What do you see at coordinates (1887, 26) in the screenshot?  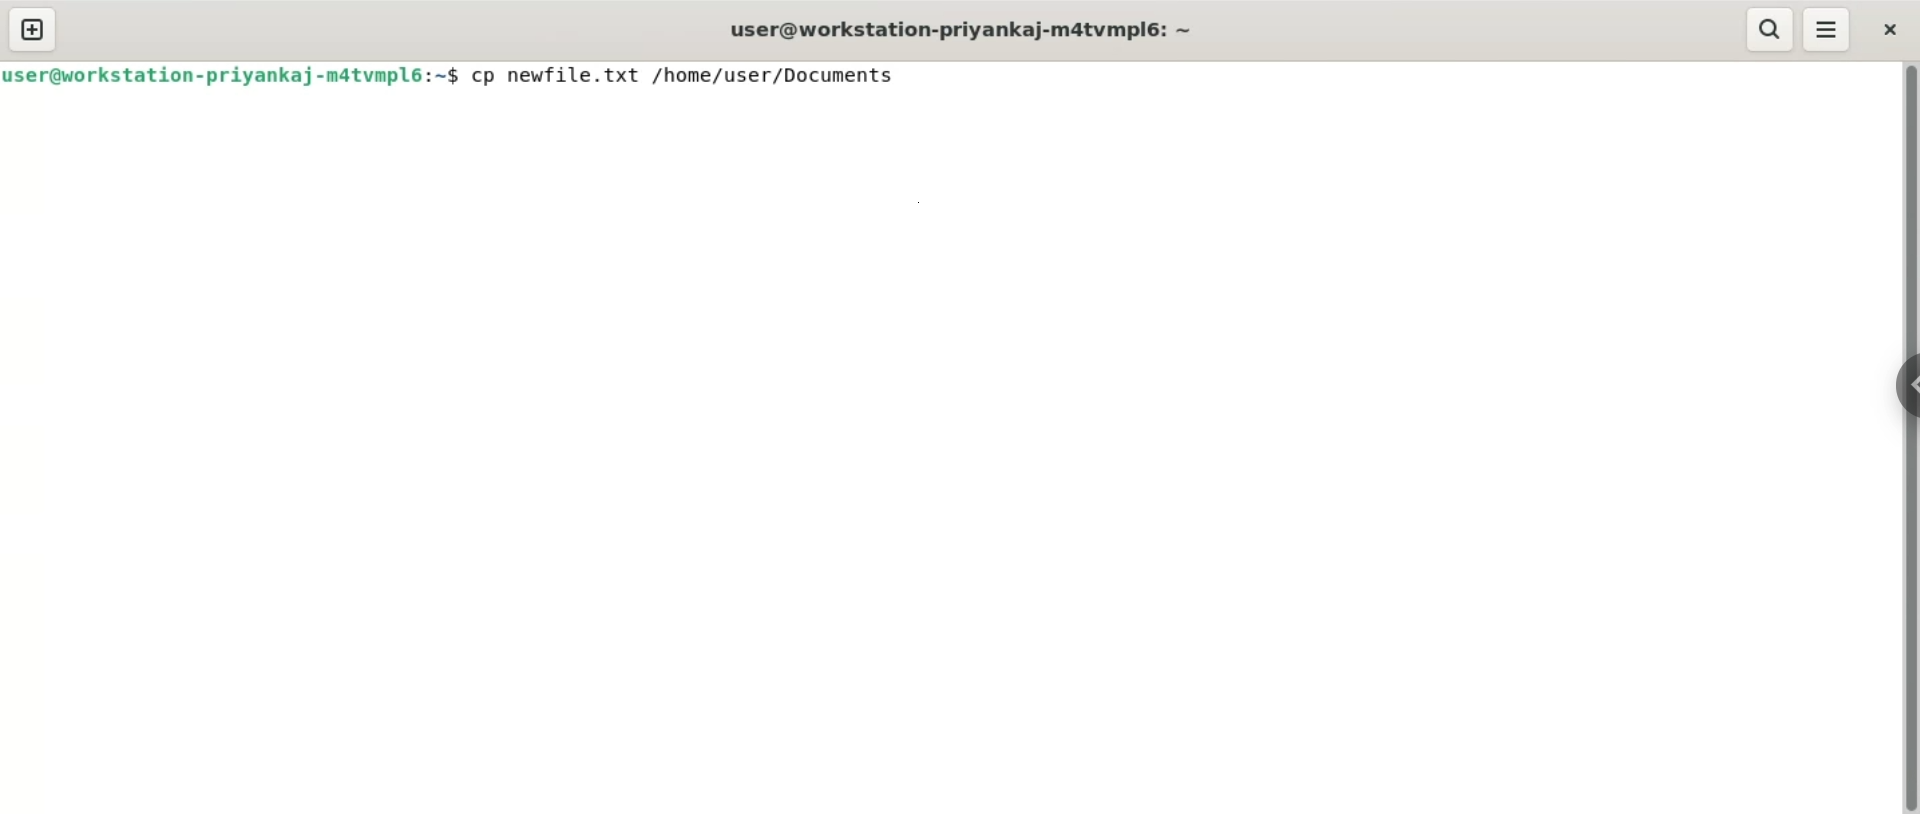 I see `close` at bounding box center [1887, 26].